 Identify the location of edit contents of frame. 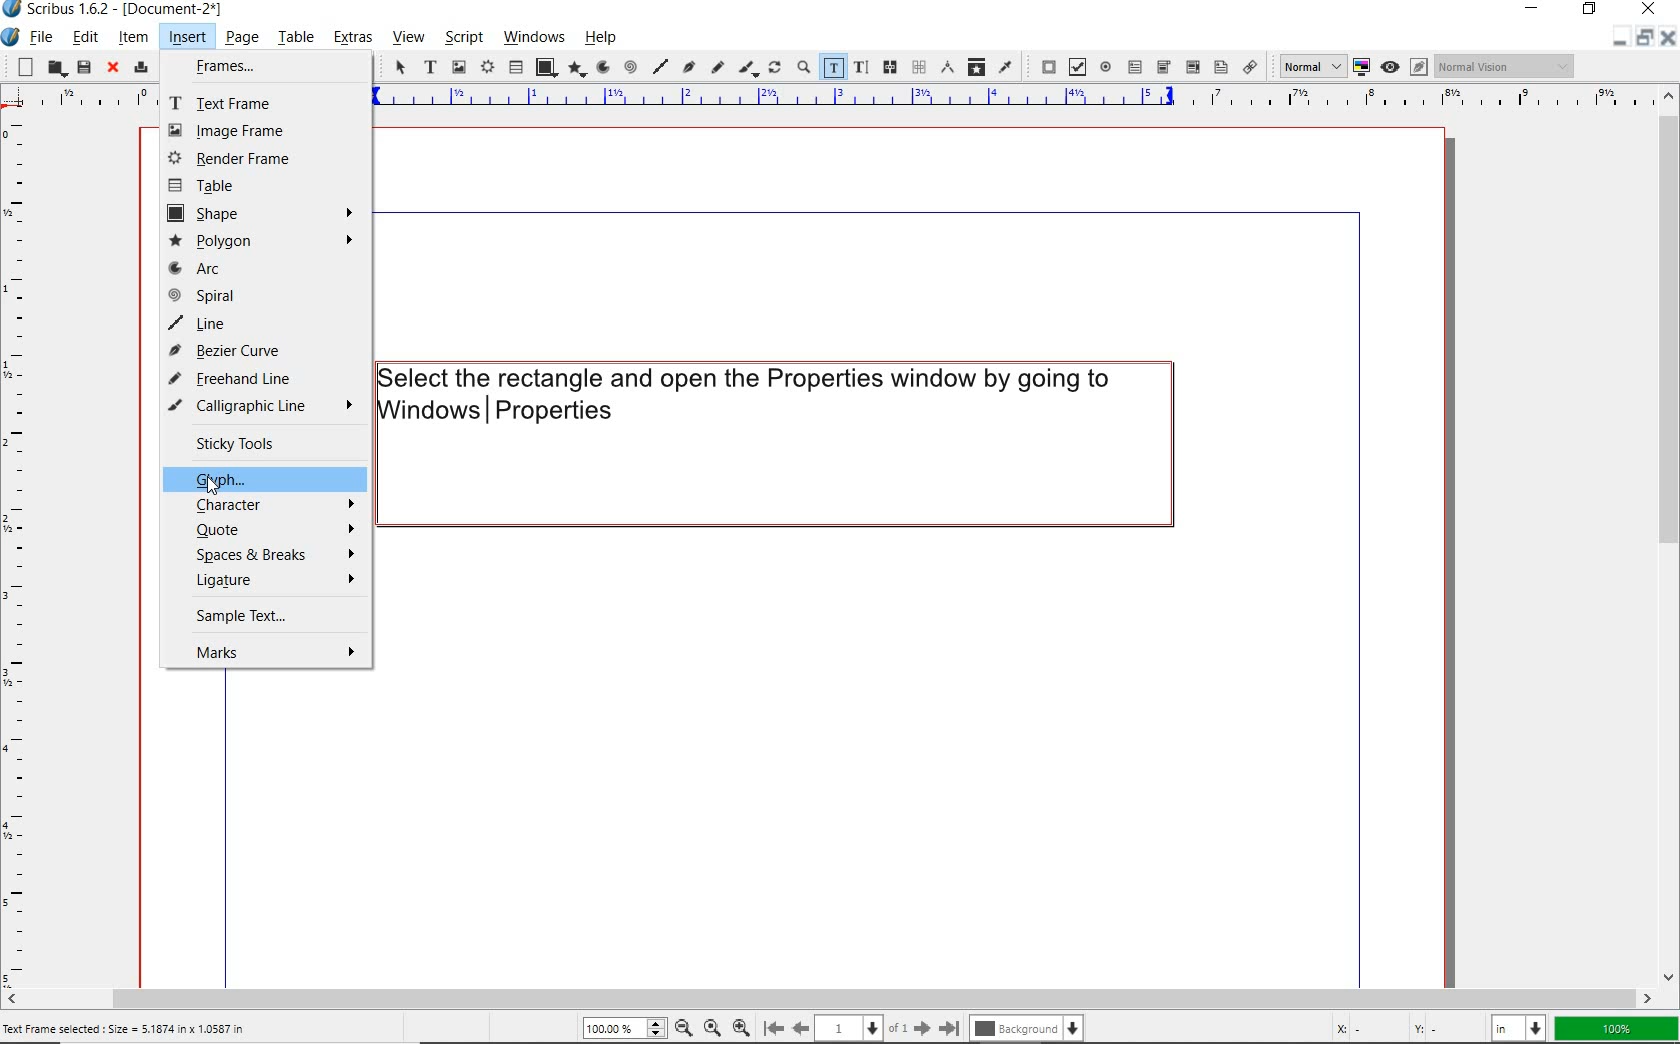
(832, 66).